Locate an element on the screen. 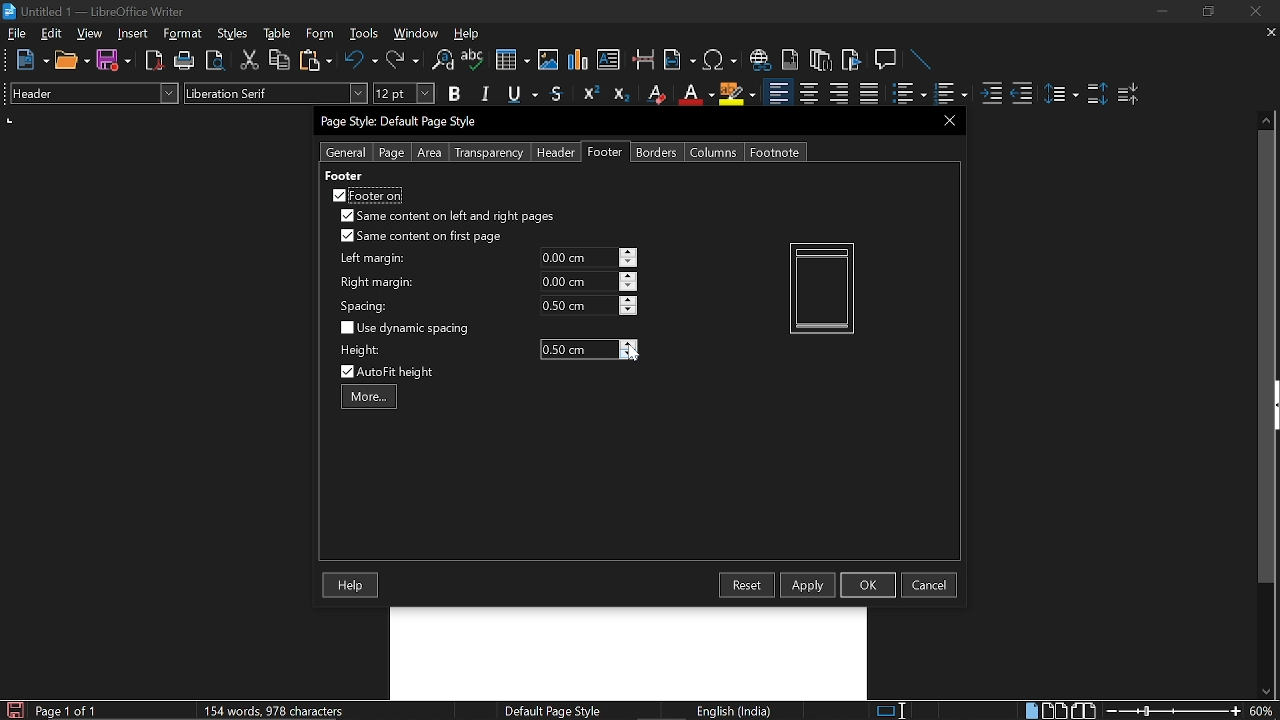 The height and width of the screenshot is (720, 1280). Subscript is located at coordinates (620, 94).